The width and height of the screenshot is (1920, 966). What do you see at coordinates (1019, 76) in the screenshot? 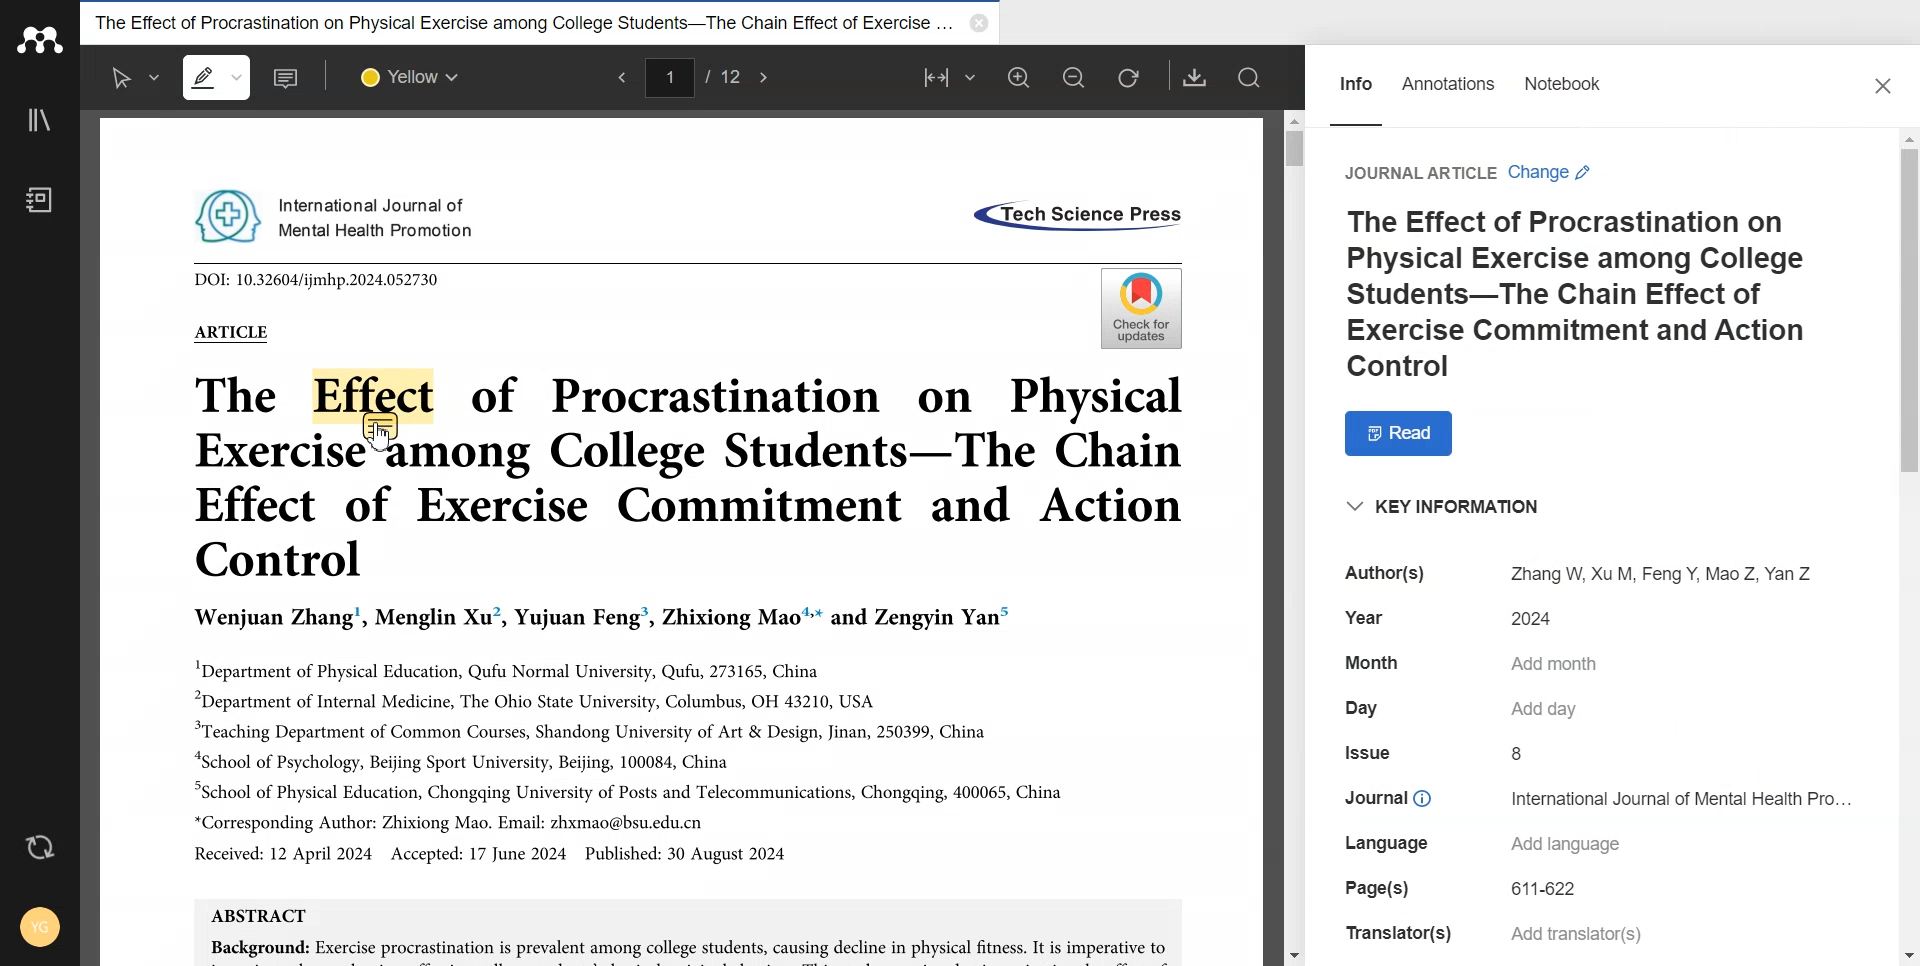
I see `Zoom in` at bounding box center [1019, 76].